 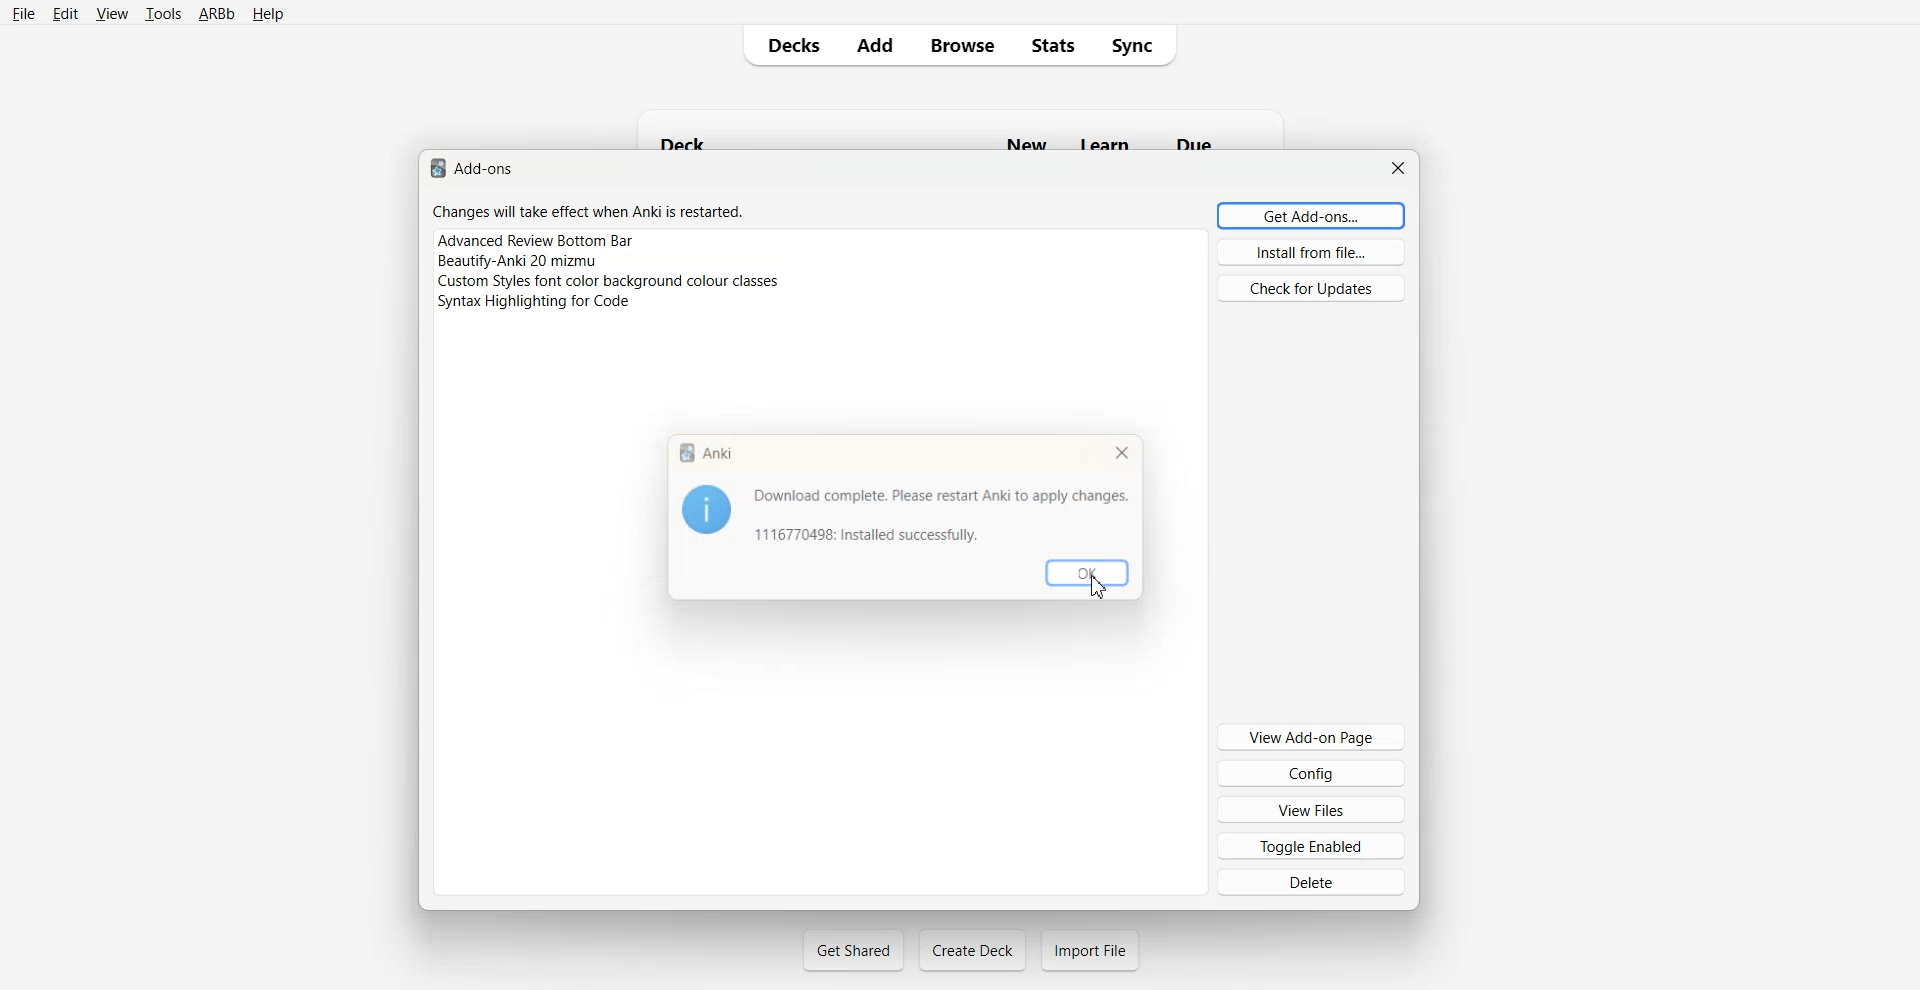 What do you see at coordinates (1311, 882) in the screenshot?
I see `Delete` at bounding box center [1311, 882].